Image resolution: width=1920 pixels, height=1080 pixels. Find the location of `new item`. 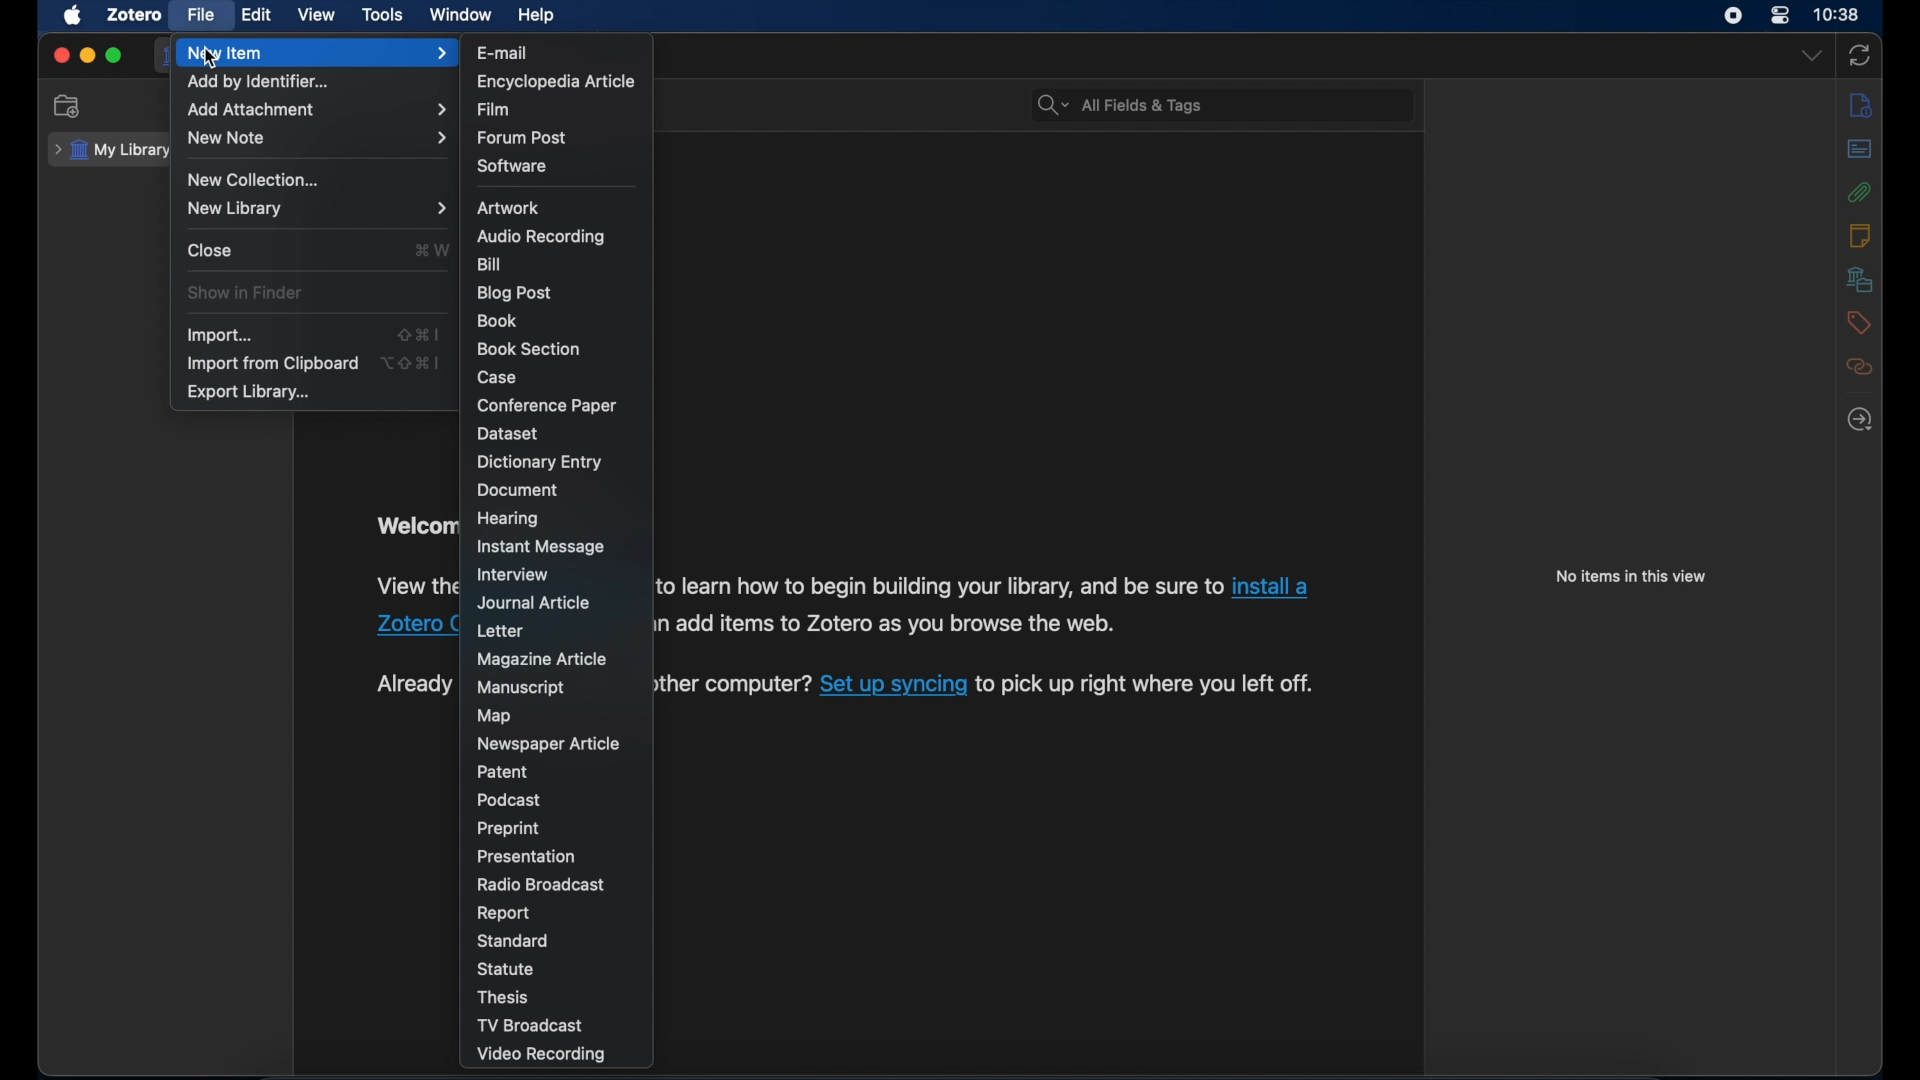

new item is located at coordinates (318, 53).